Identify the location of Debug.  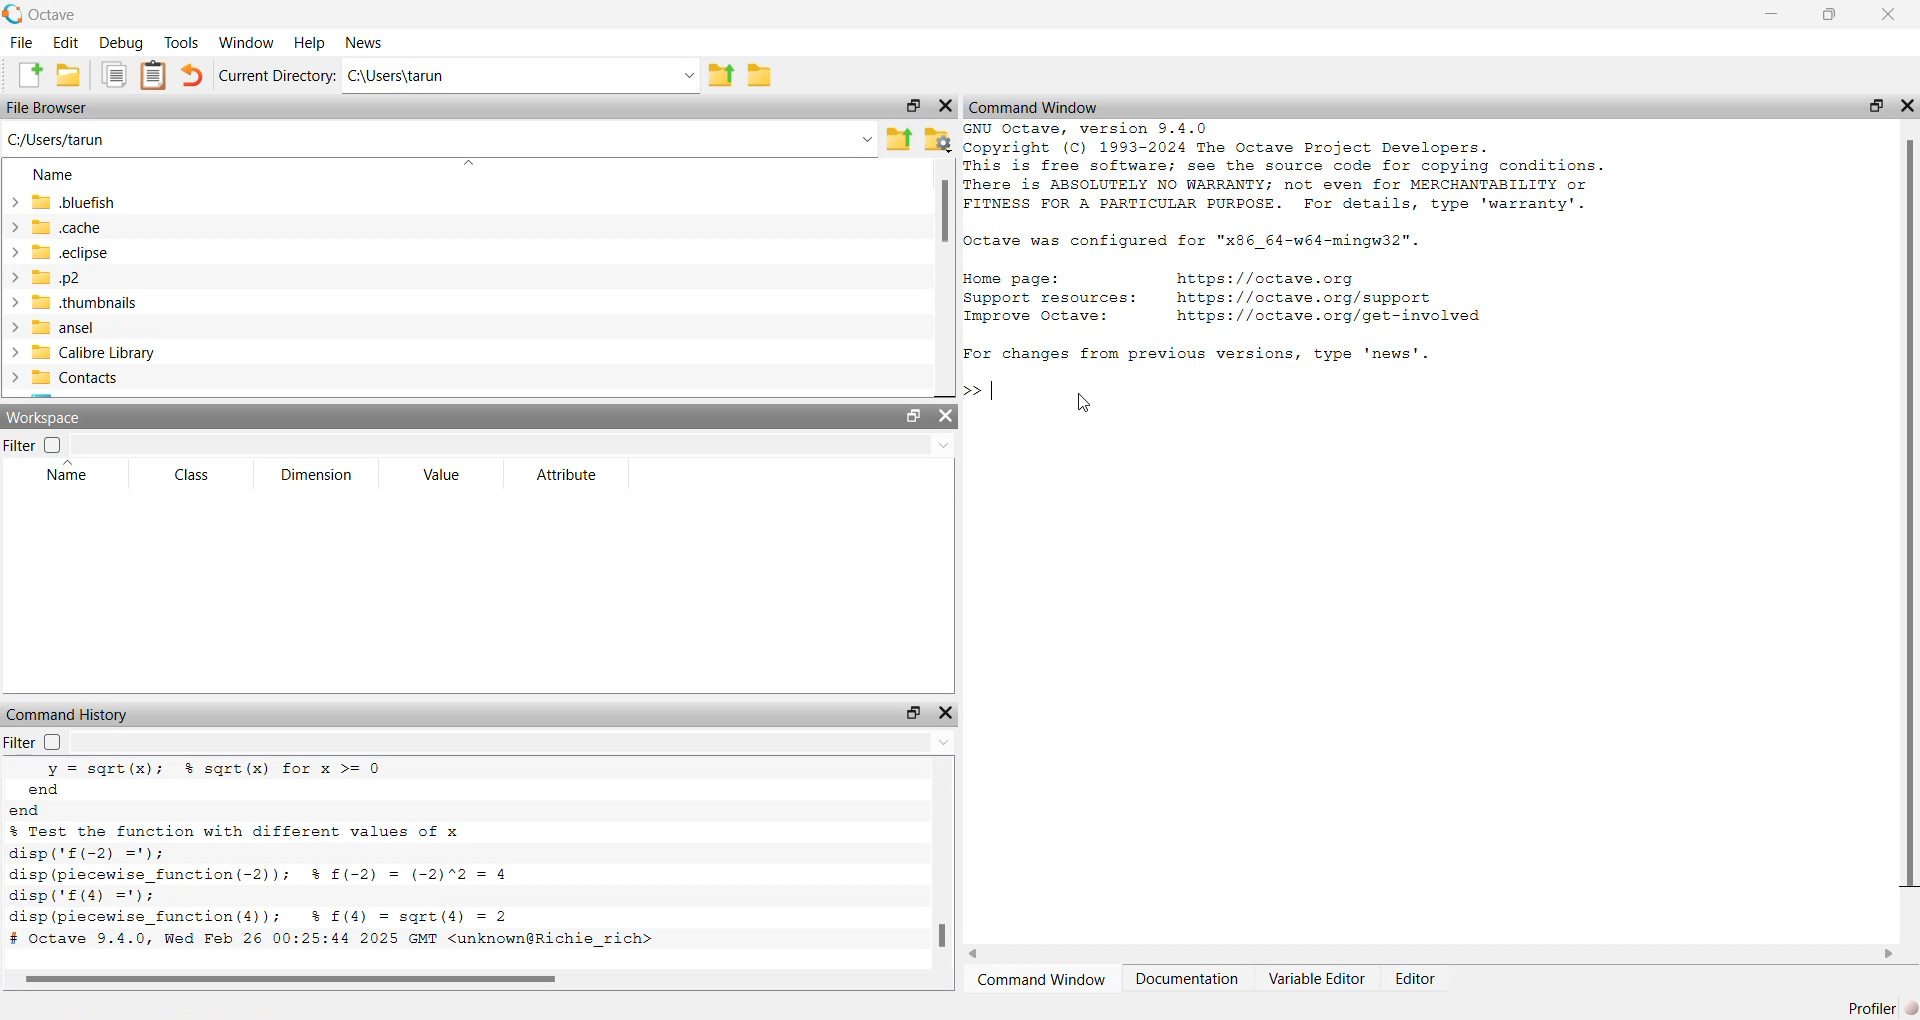
(121, 43).